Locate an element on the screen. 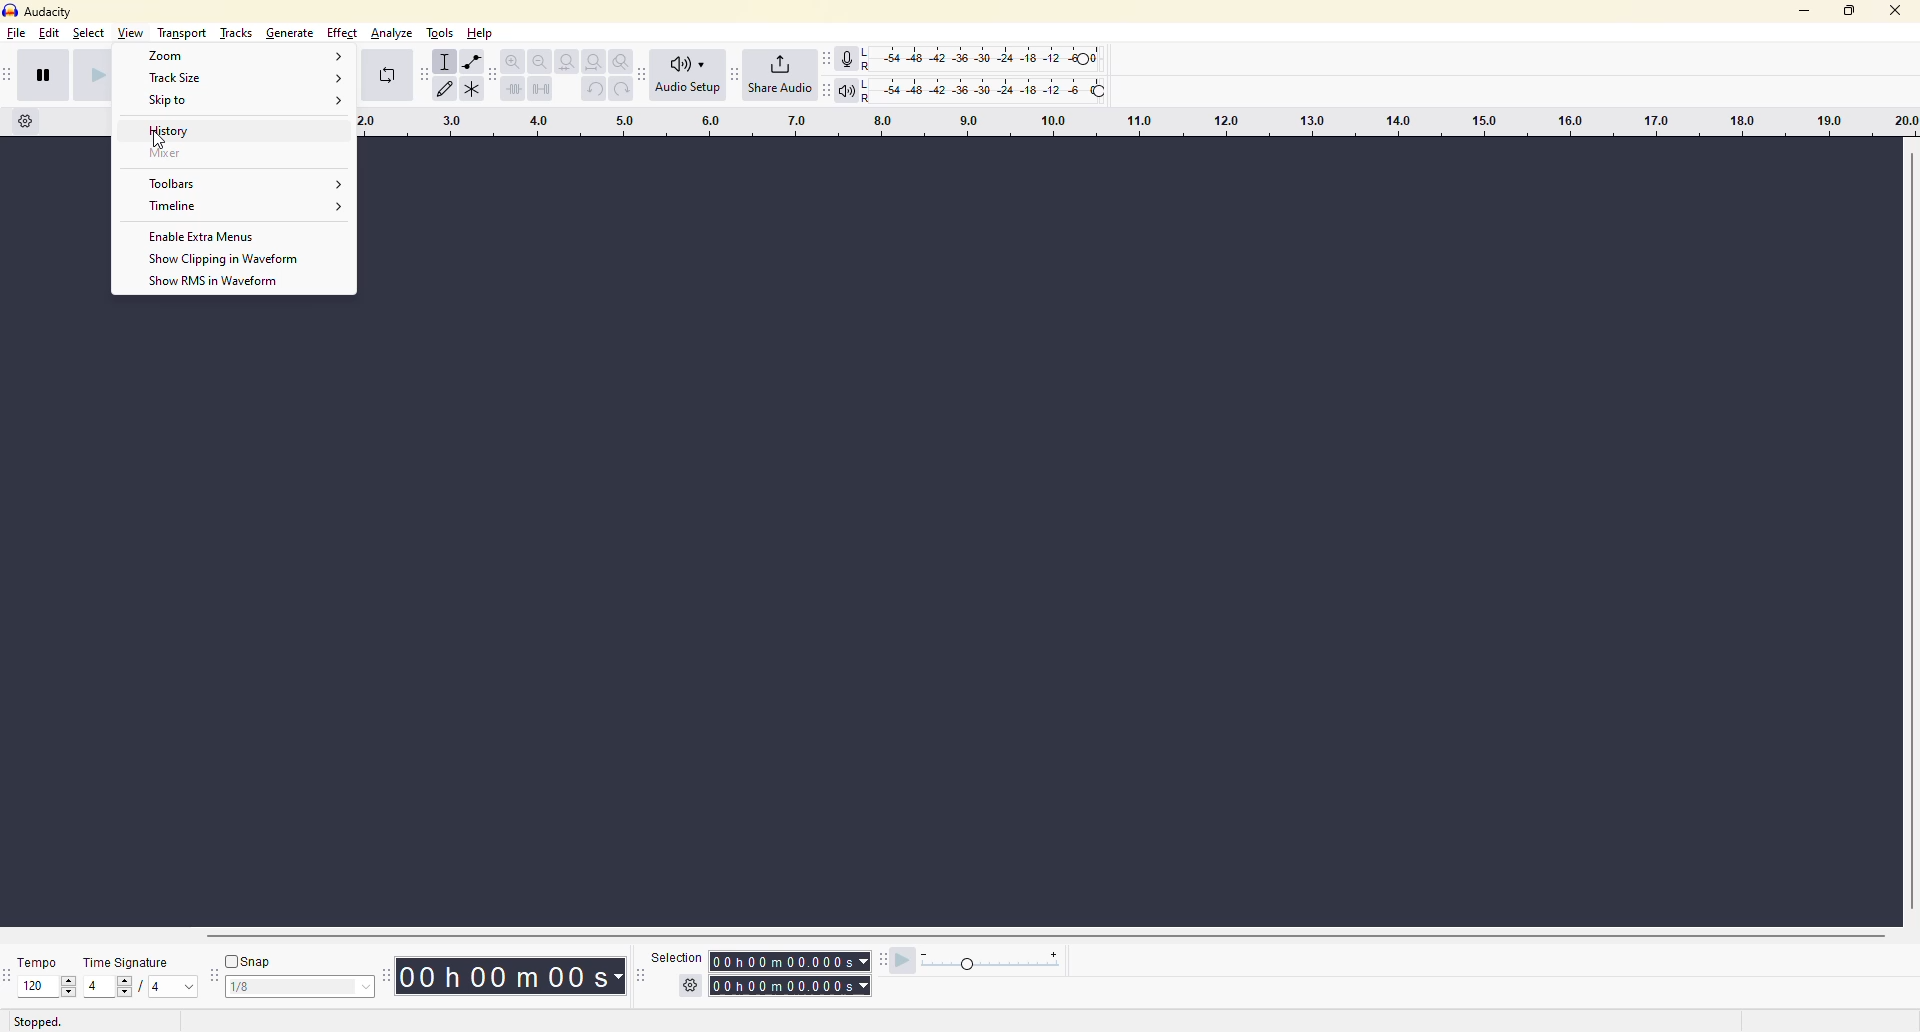  pause is located at coordinates (49, 77).